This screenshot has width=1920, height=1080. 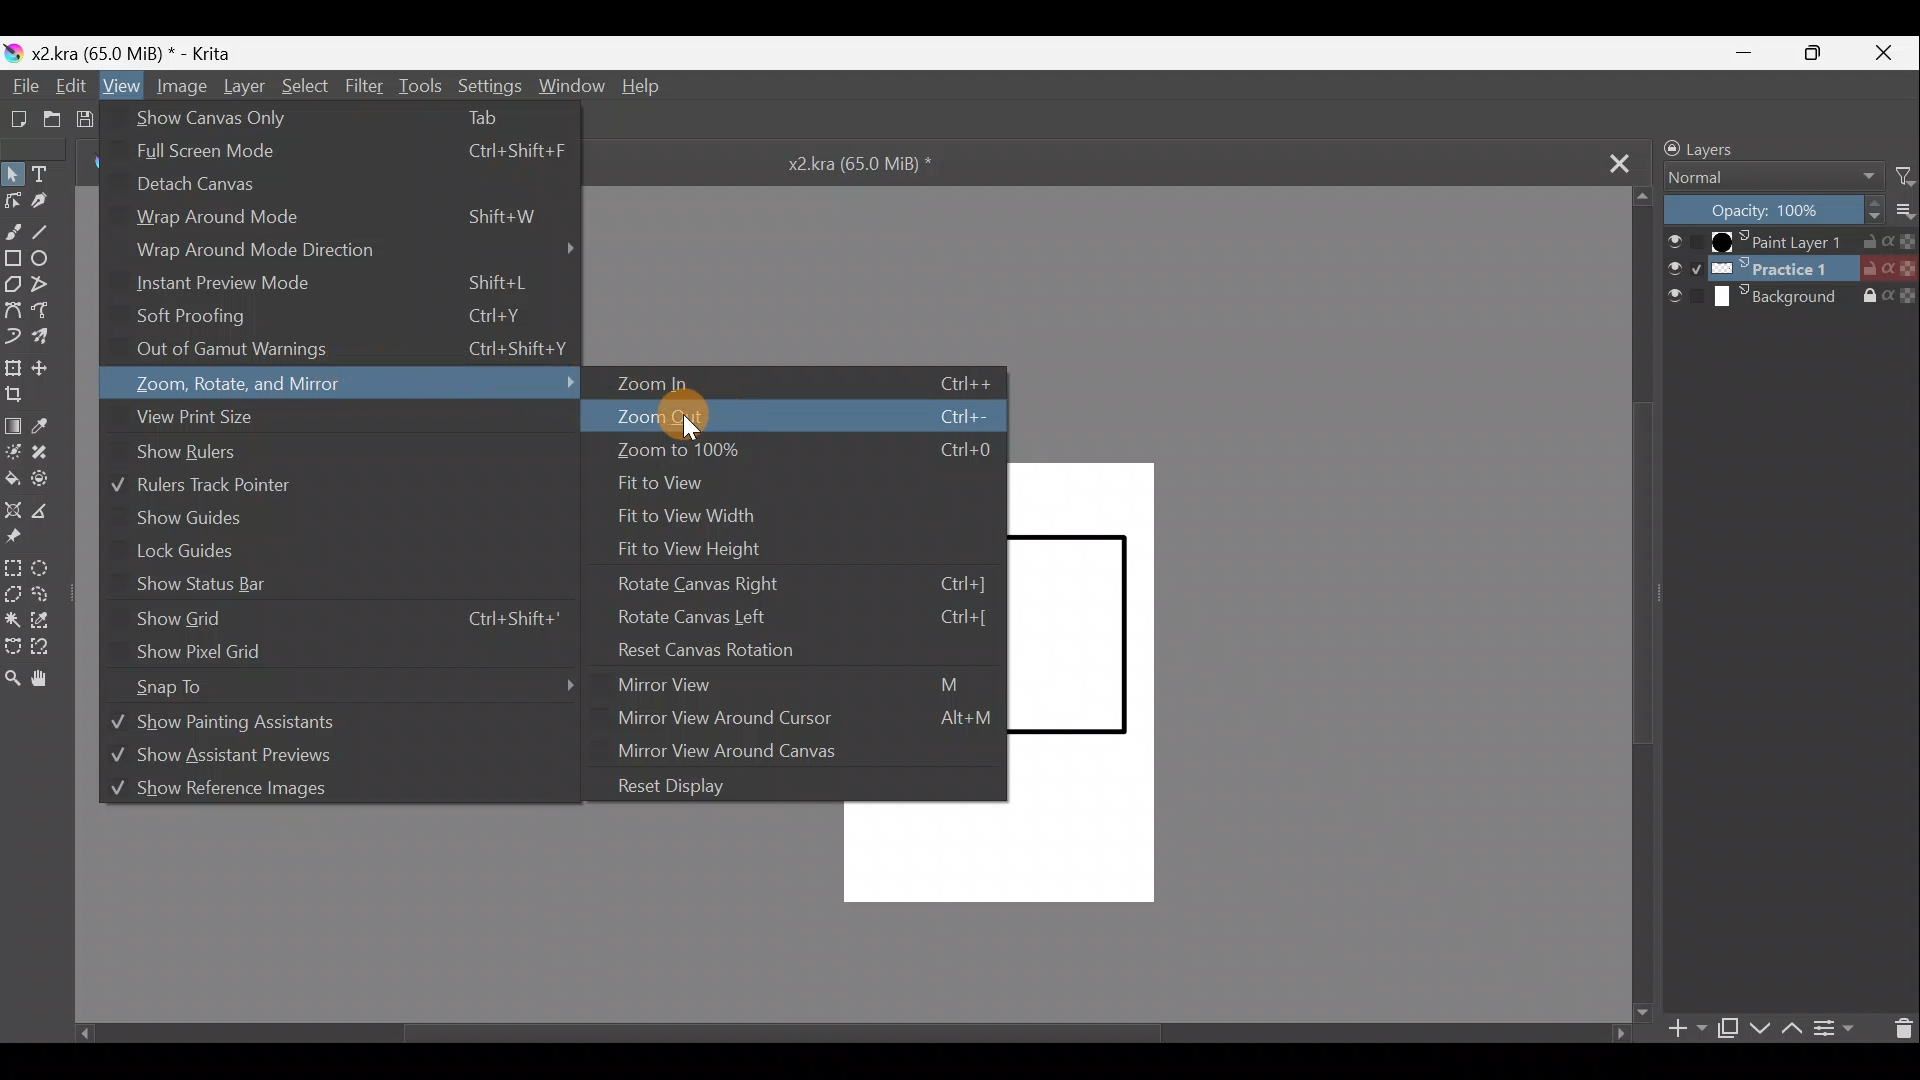 What do you see at coordinates (420, 86) in the screenshot?
I see `Tools` at bounding box center [420, 86].